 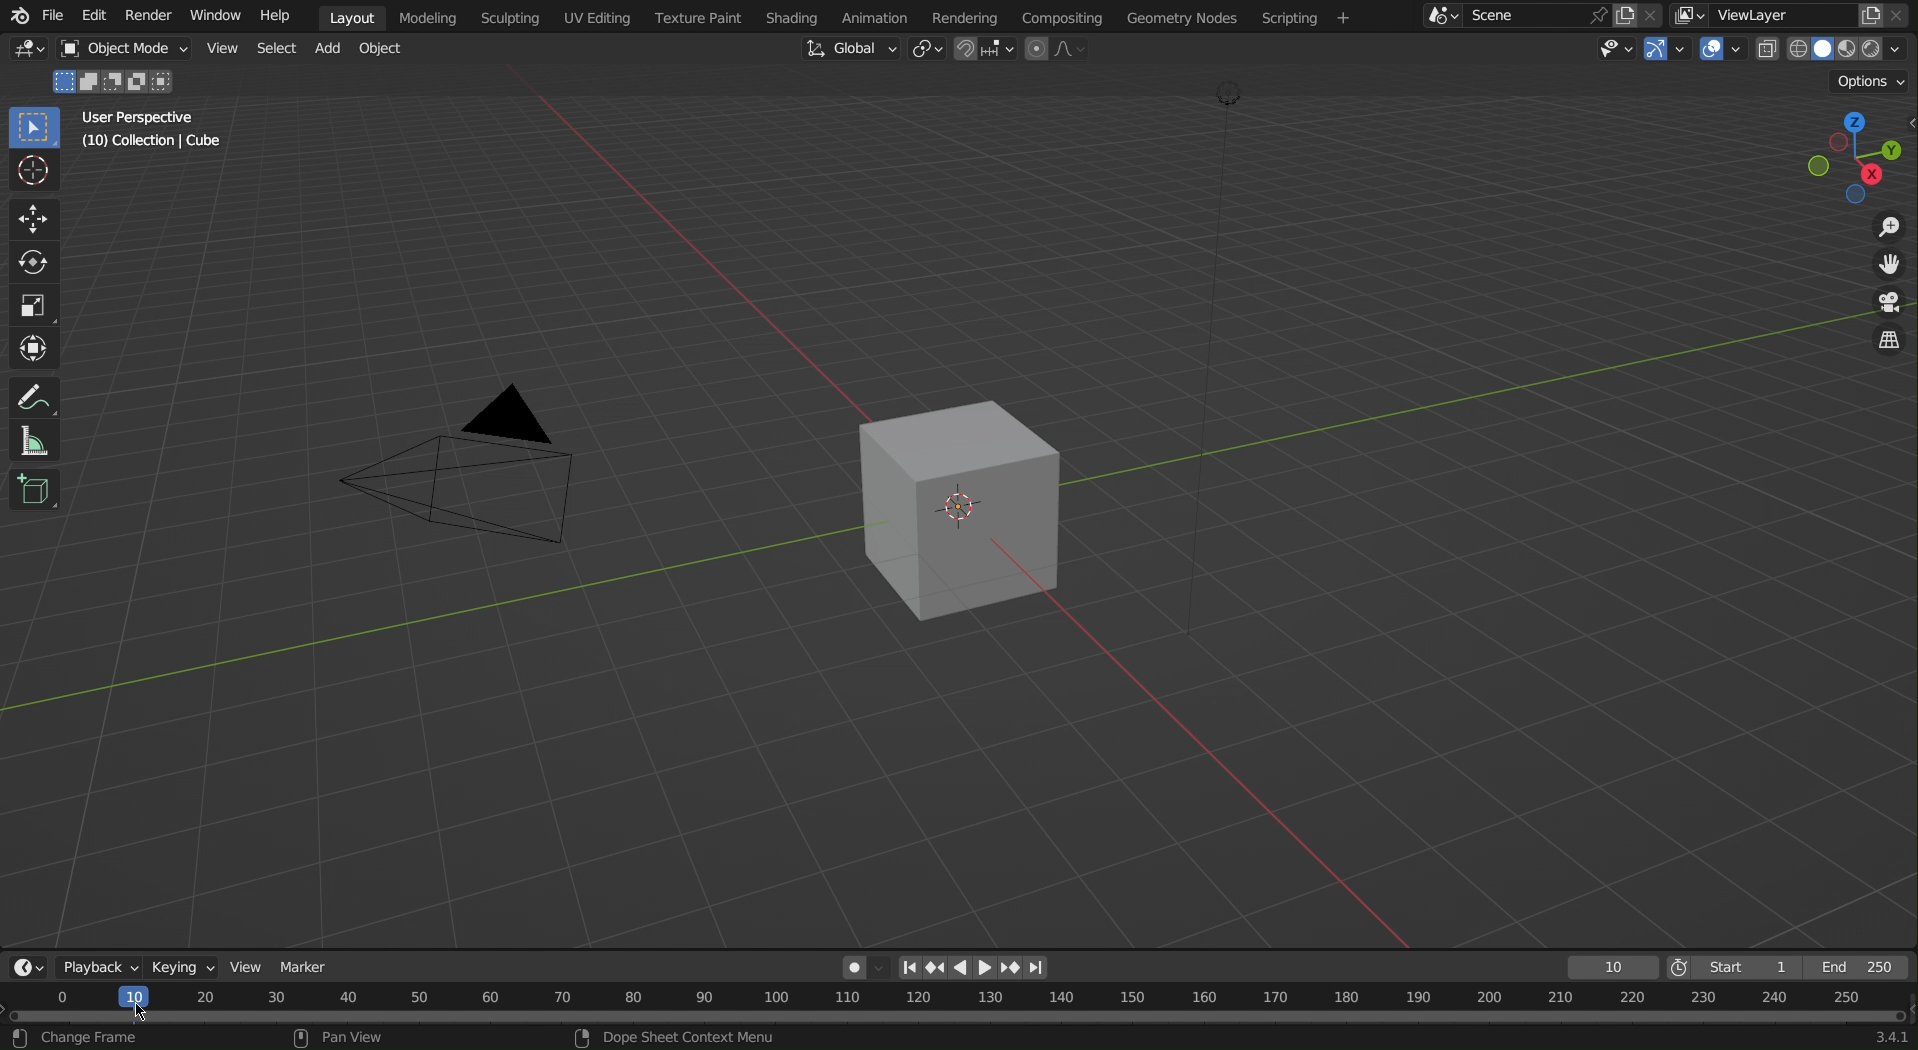 What do you see at coordinates (352, 16) in the screenshot?
I see `Layout` at bounding box center [352, 16].